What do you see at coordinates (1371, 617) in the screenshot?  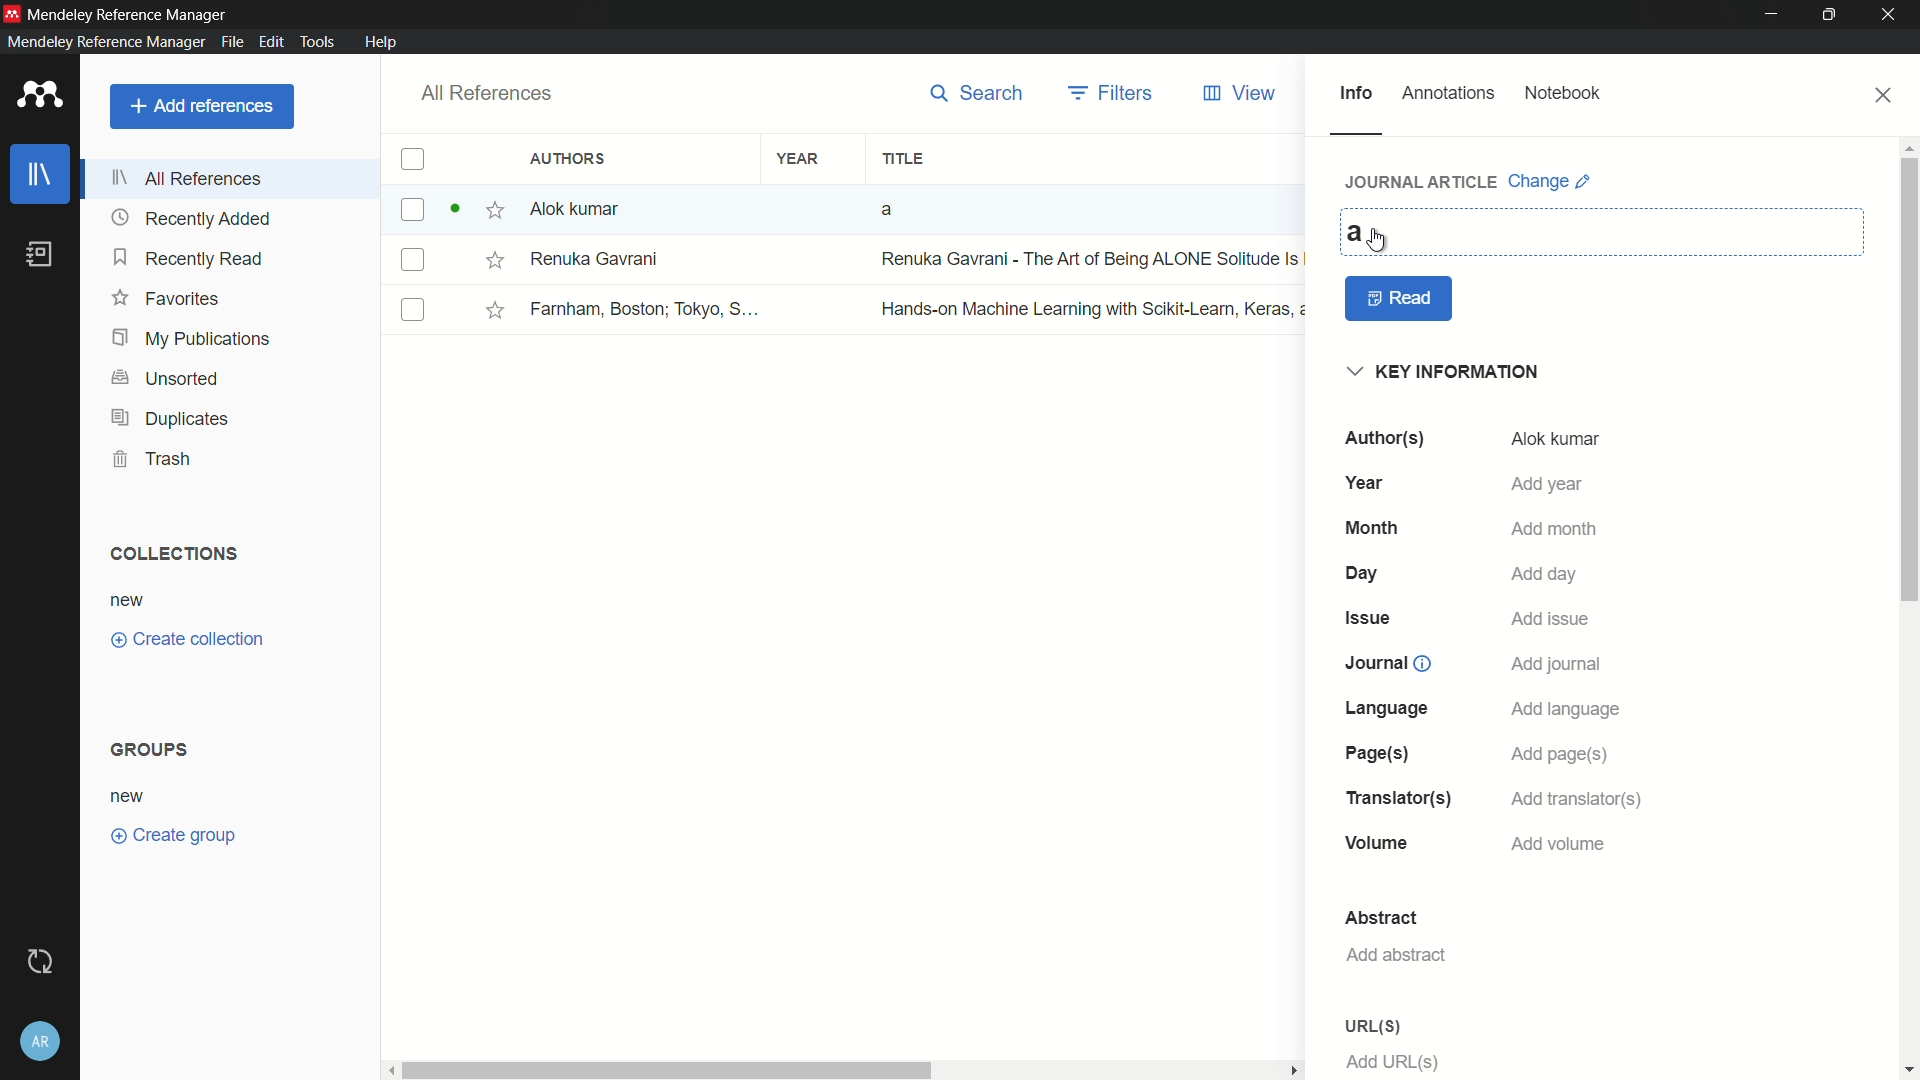 I see `issue` at bounding box center [1371, 617].